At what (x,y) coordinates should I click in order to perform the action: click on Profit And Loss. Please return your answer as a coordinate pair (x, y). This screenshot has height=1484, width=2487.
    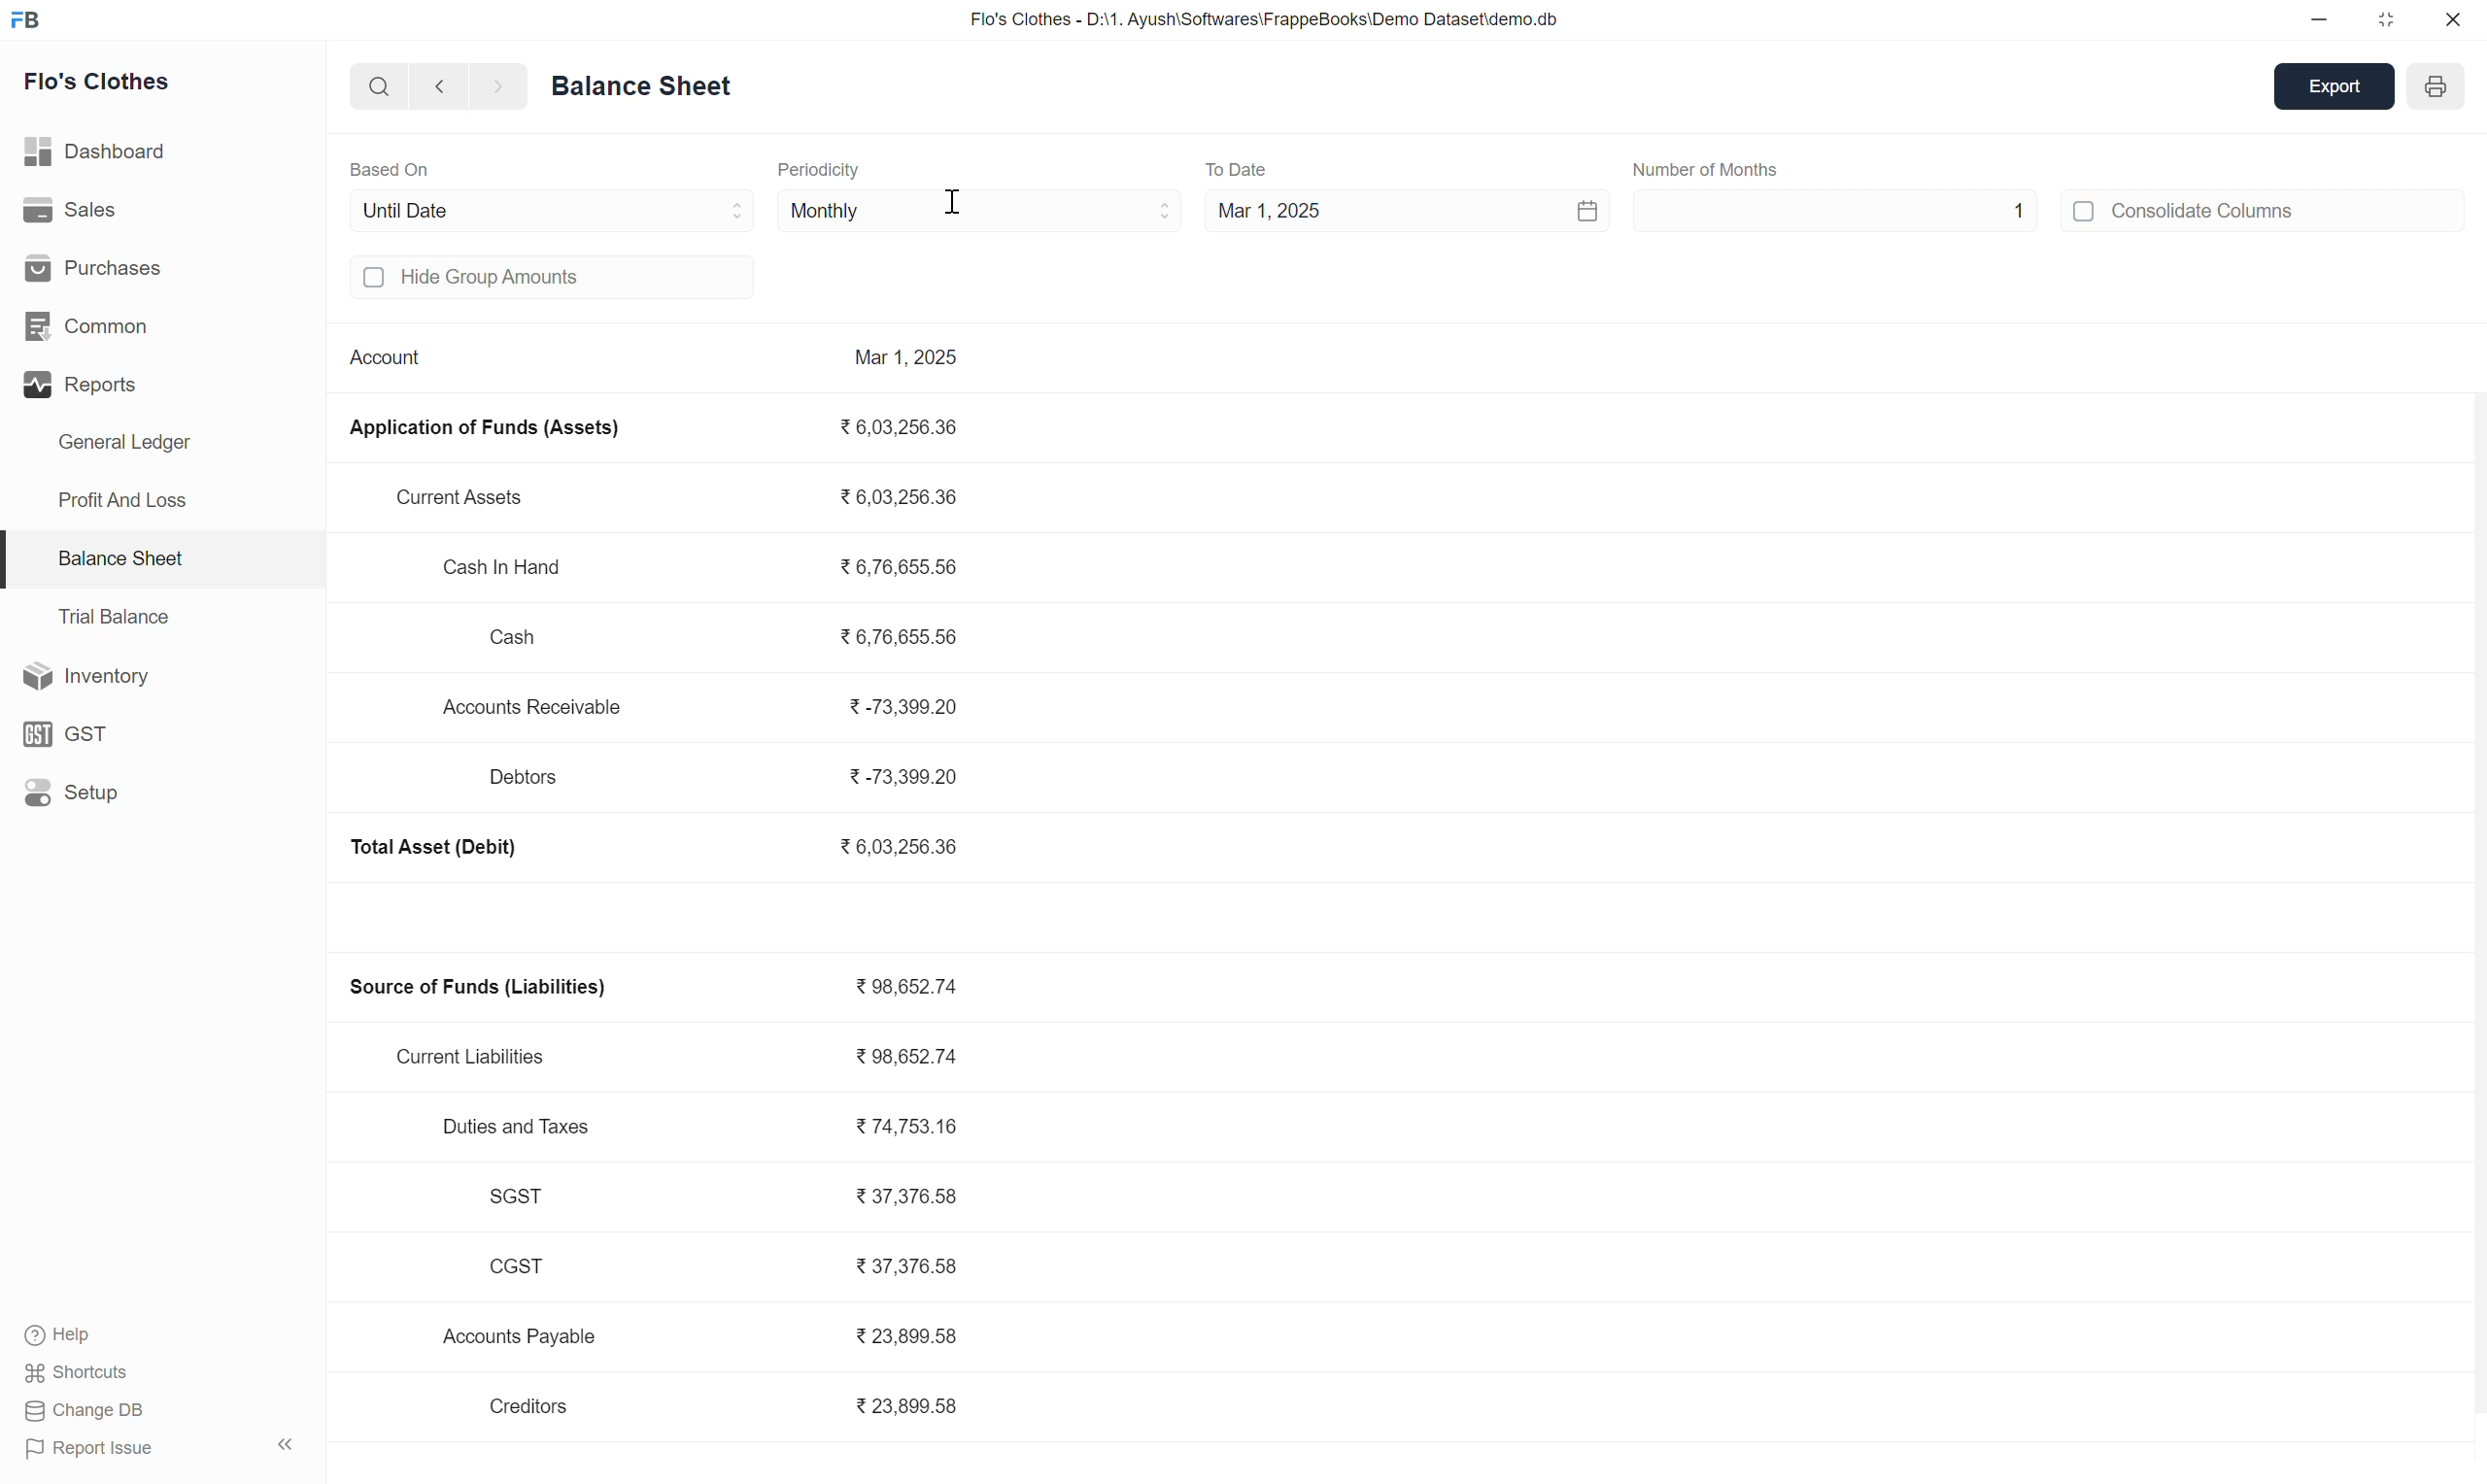
    Looking at the image, I should click on (130, 499).